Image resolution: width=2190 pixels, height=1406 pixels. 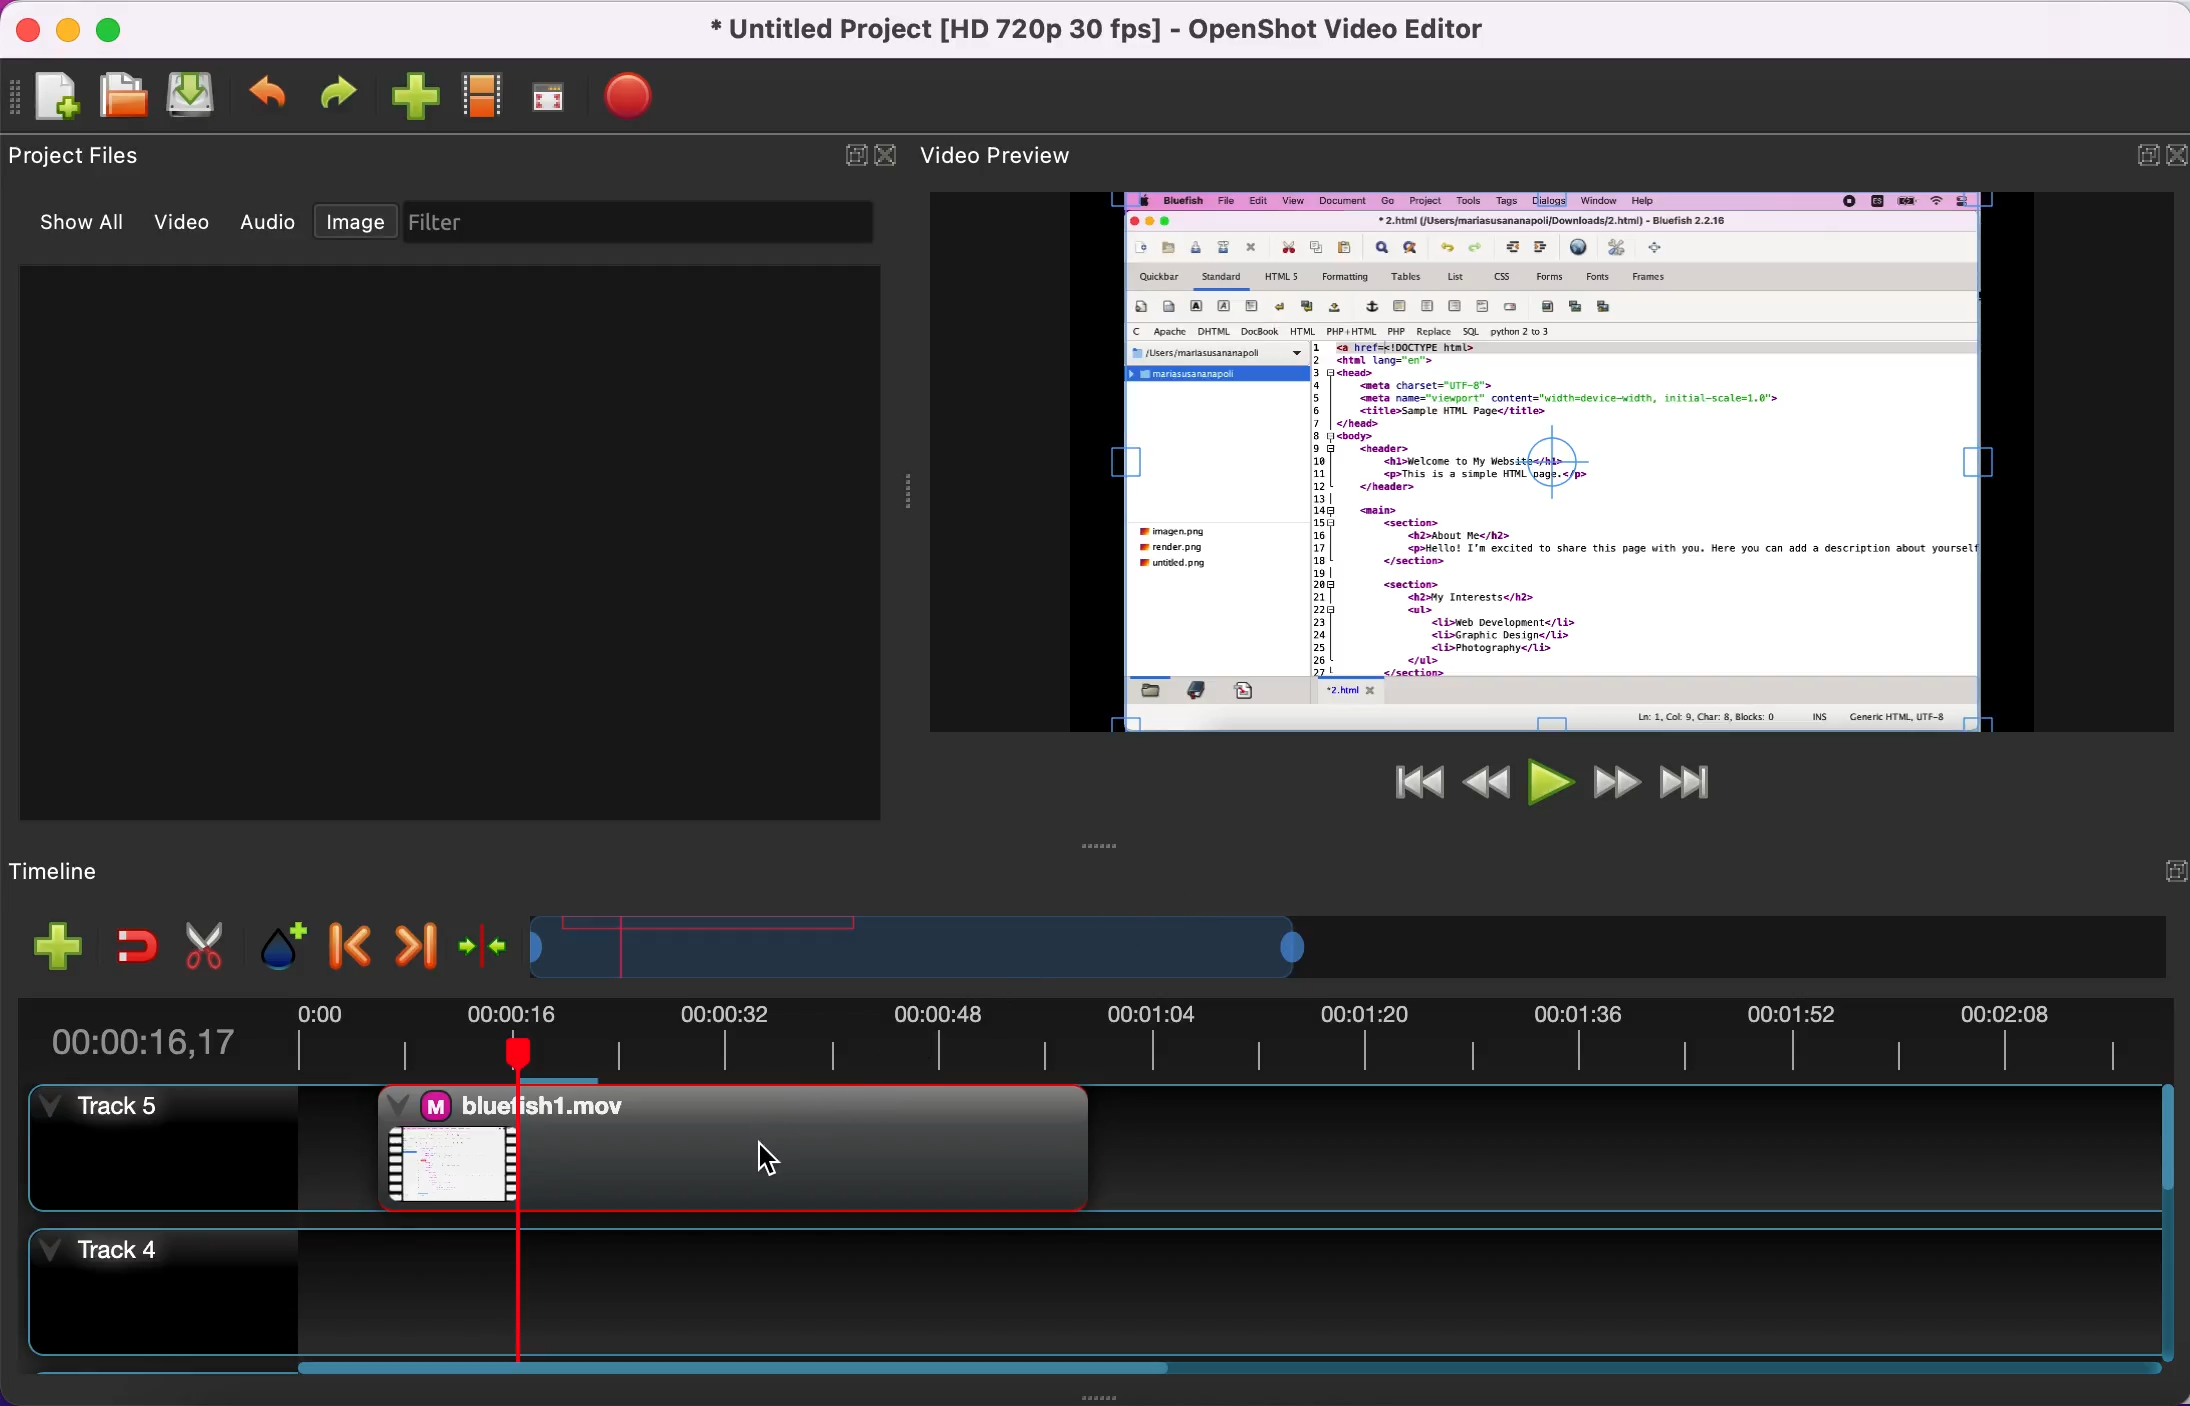 What do you see at coordinates (724, 1147) in the screenshot?
I see `video clip` at bounding box center [724, 1147].